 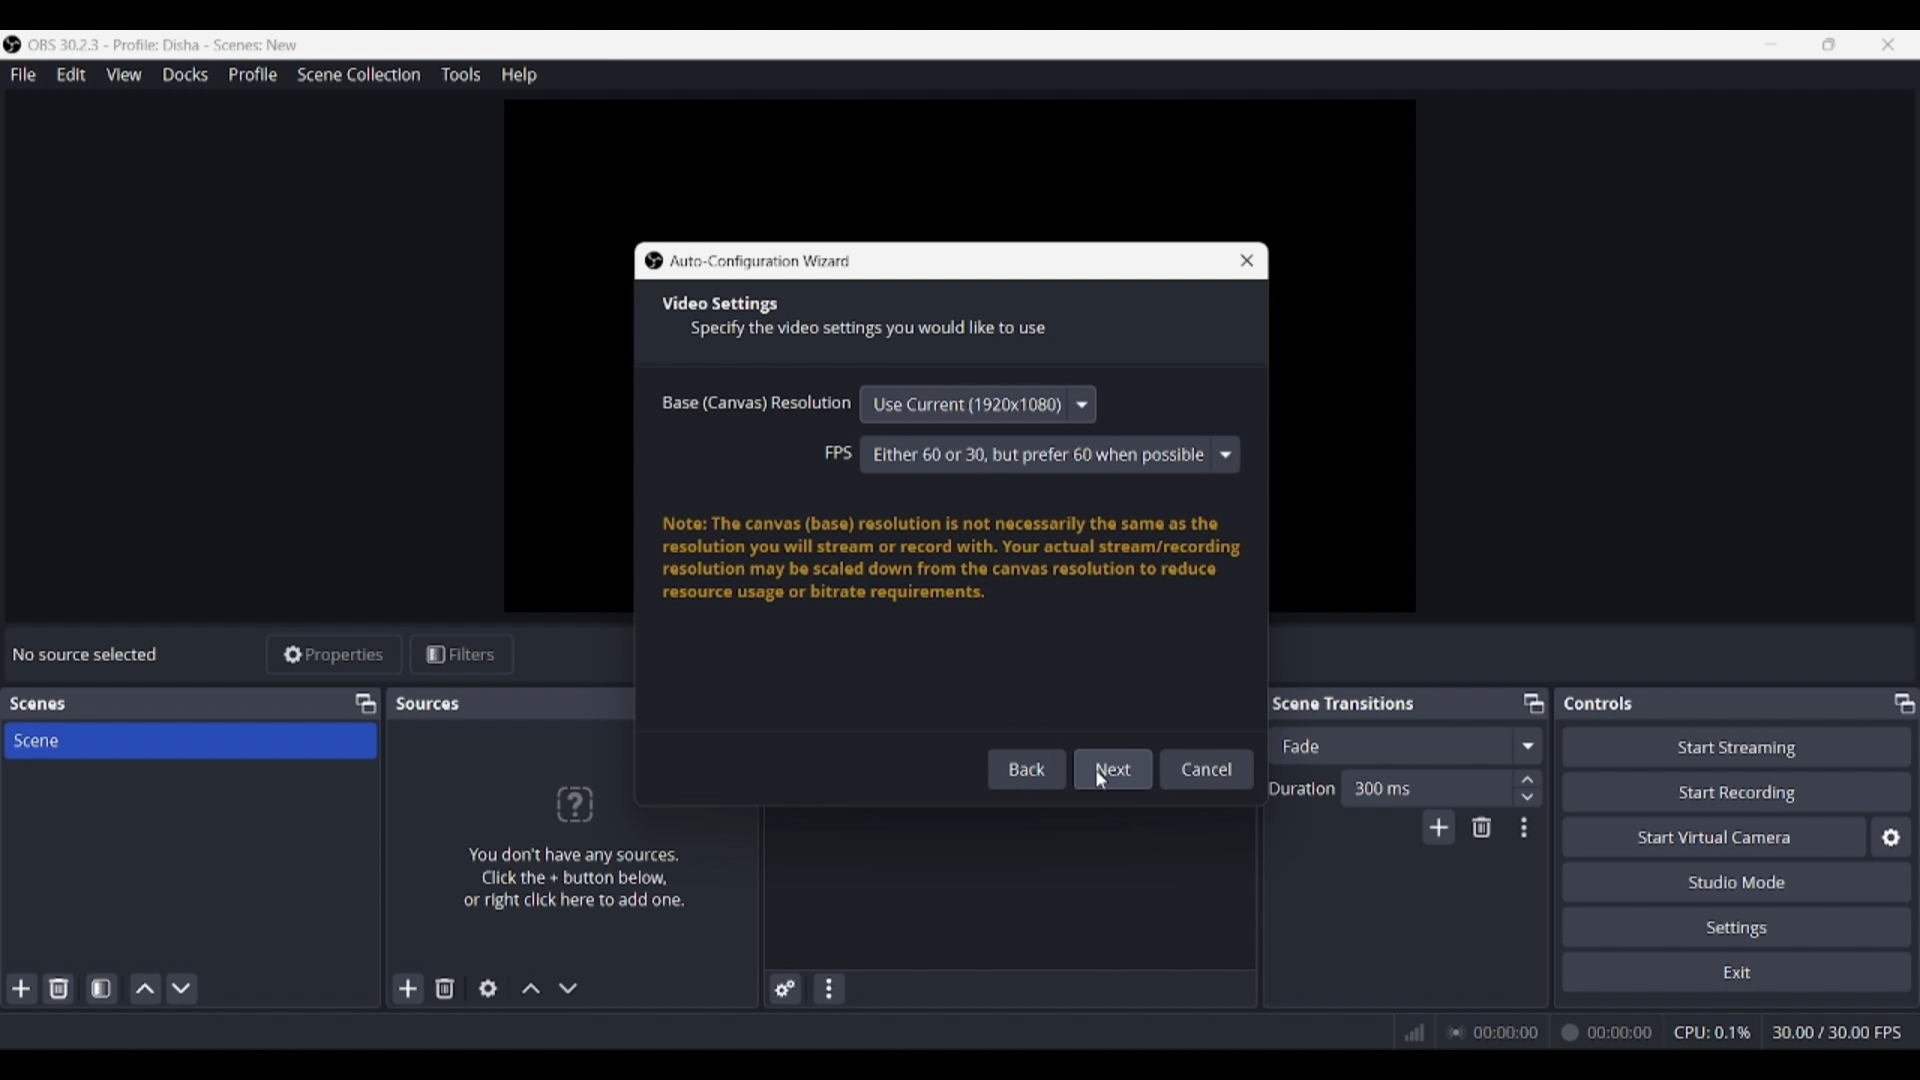 What do you see at coordinates (409, 988) in the screenshot?
I see `Add source` at bounding box center [409, 988].